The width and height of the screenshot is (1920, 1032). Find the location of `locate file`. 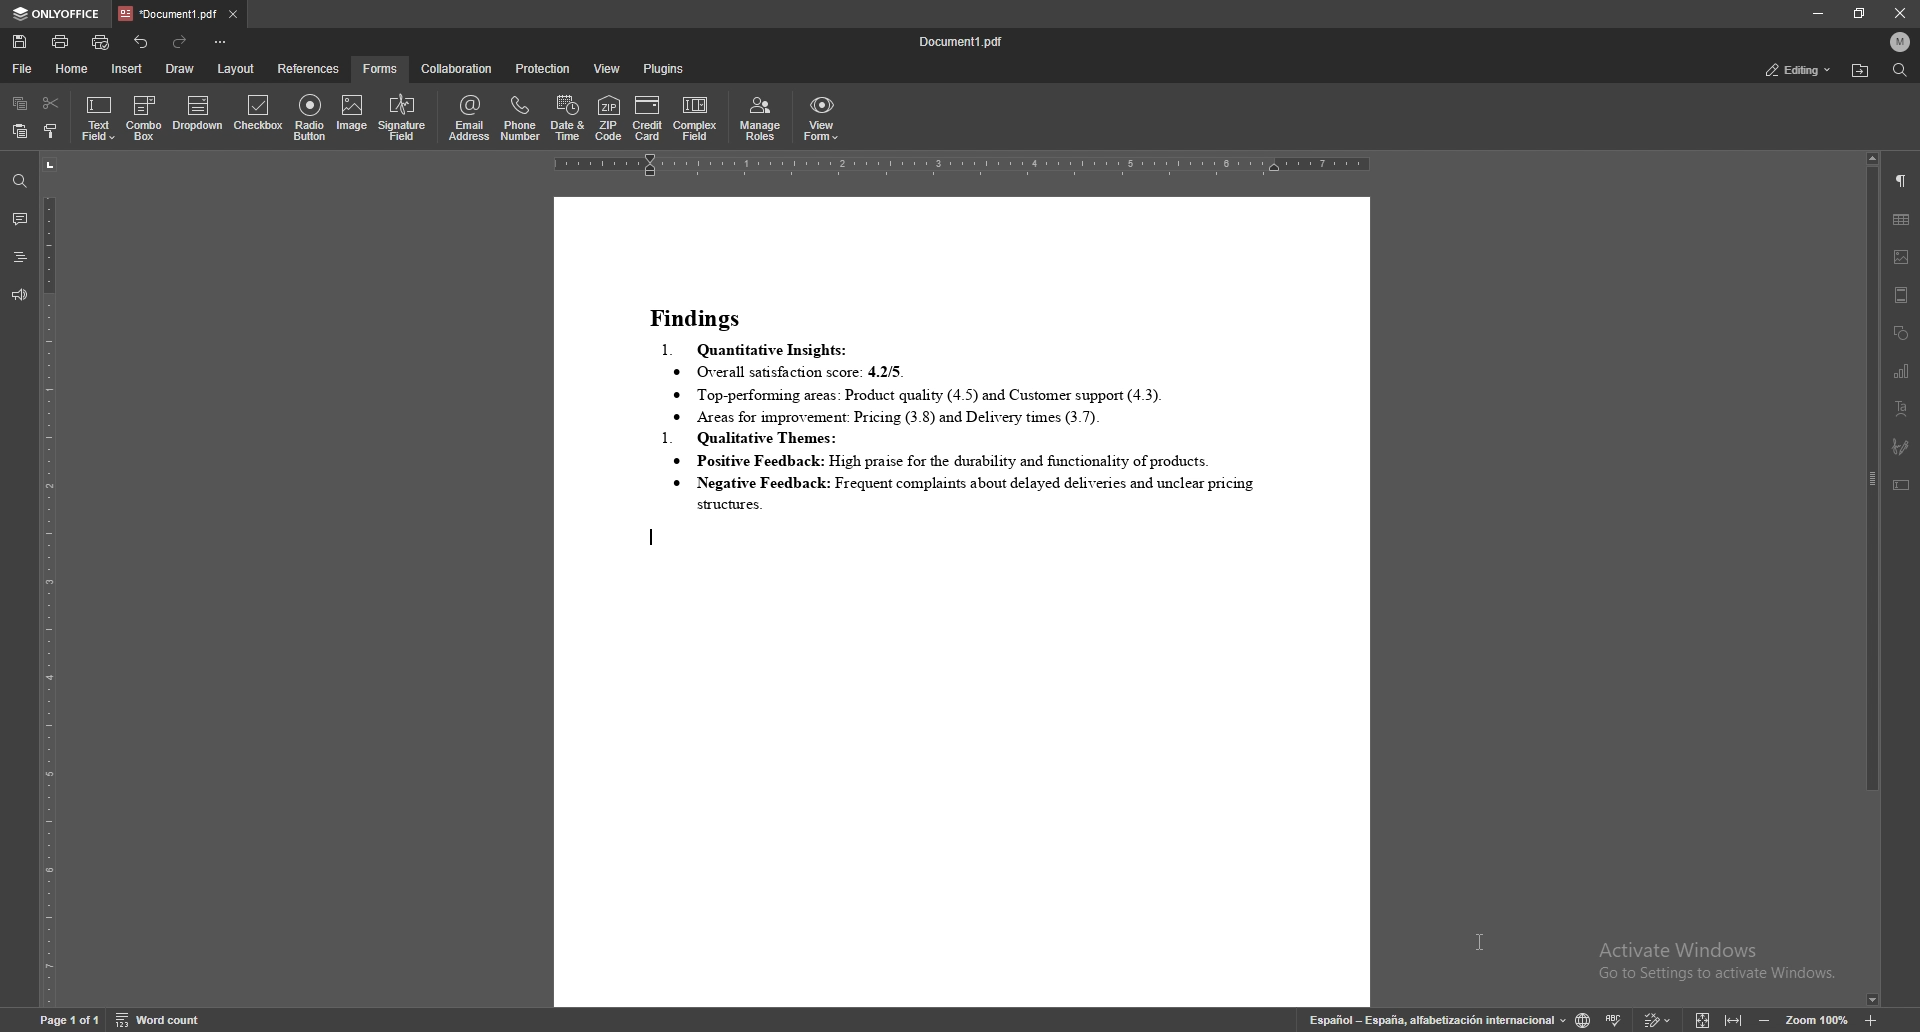

locate file is located at coordinates (1860, 71).